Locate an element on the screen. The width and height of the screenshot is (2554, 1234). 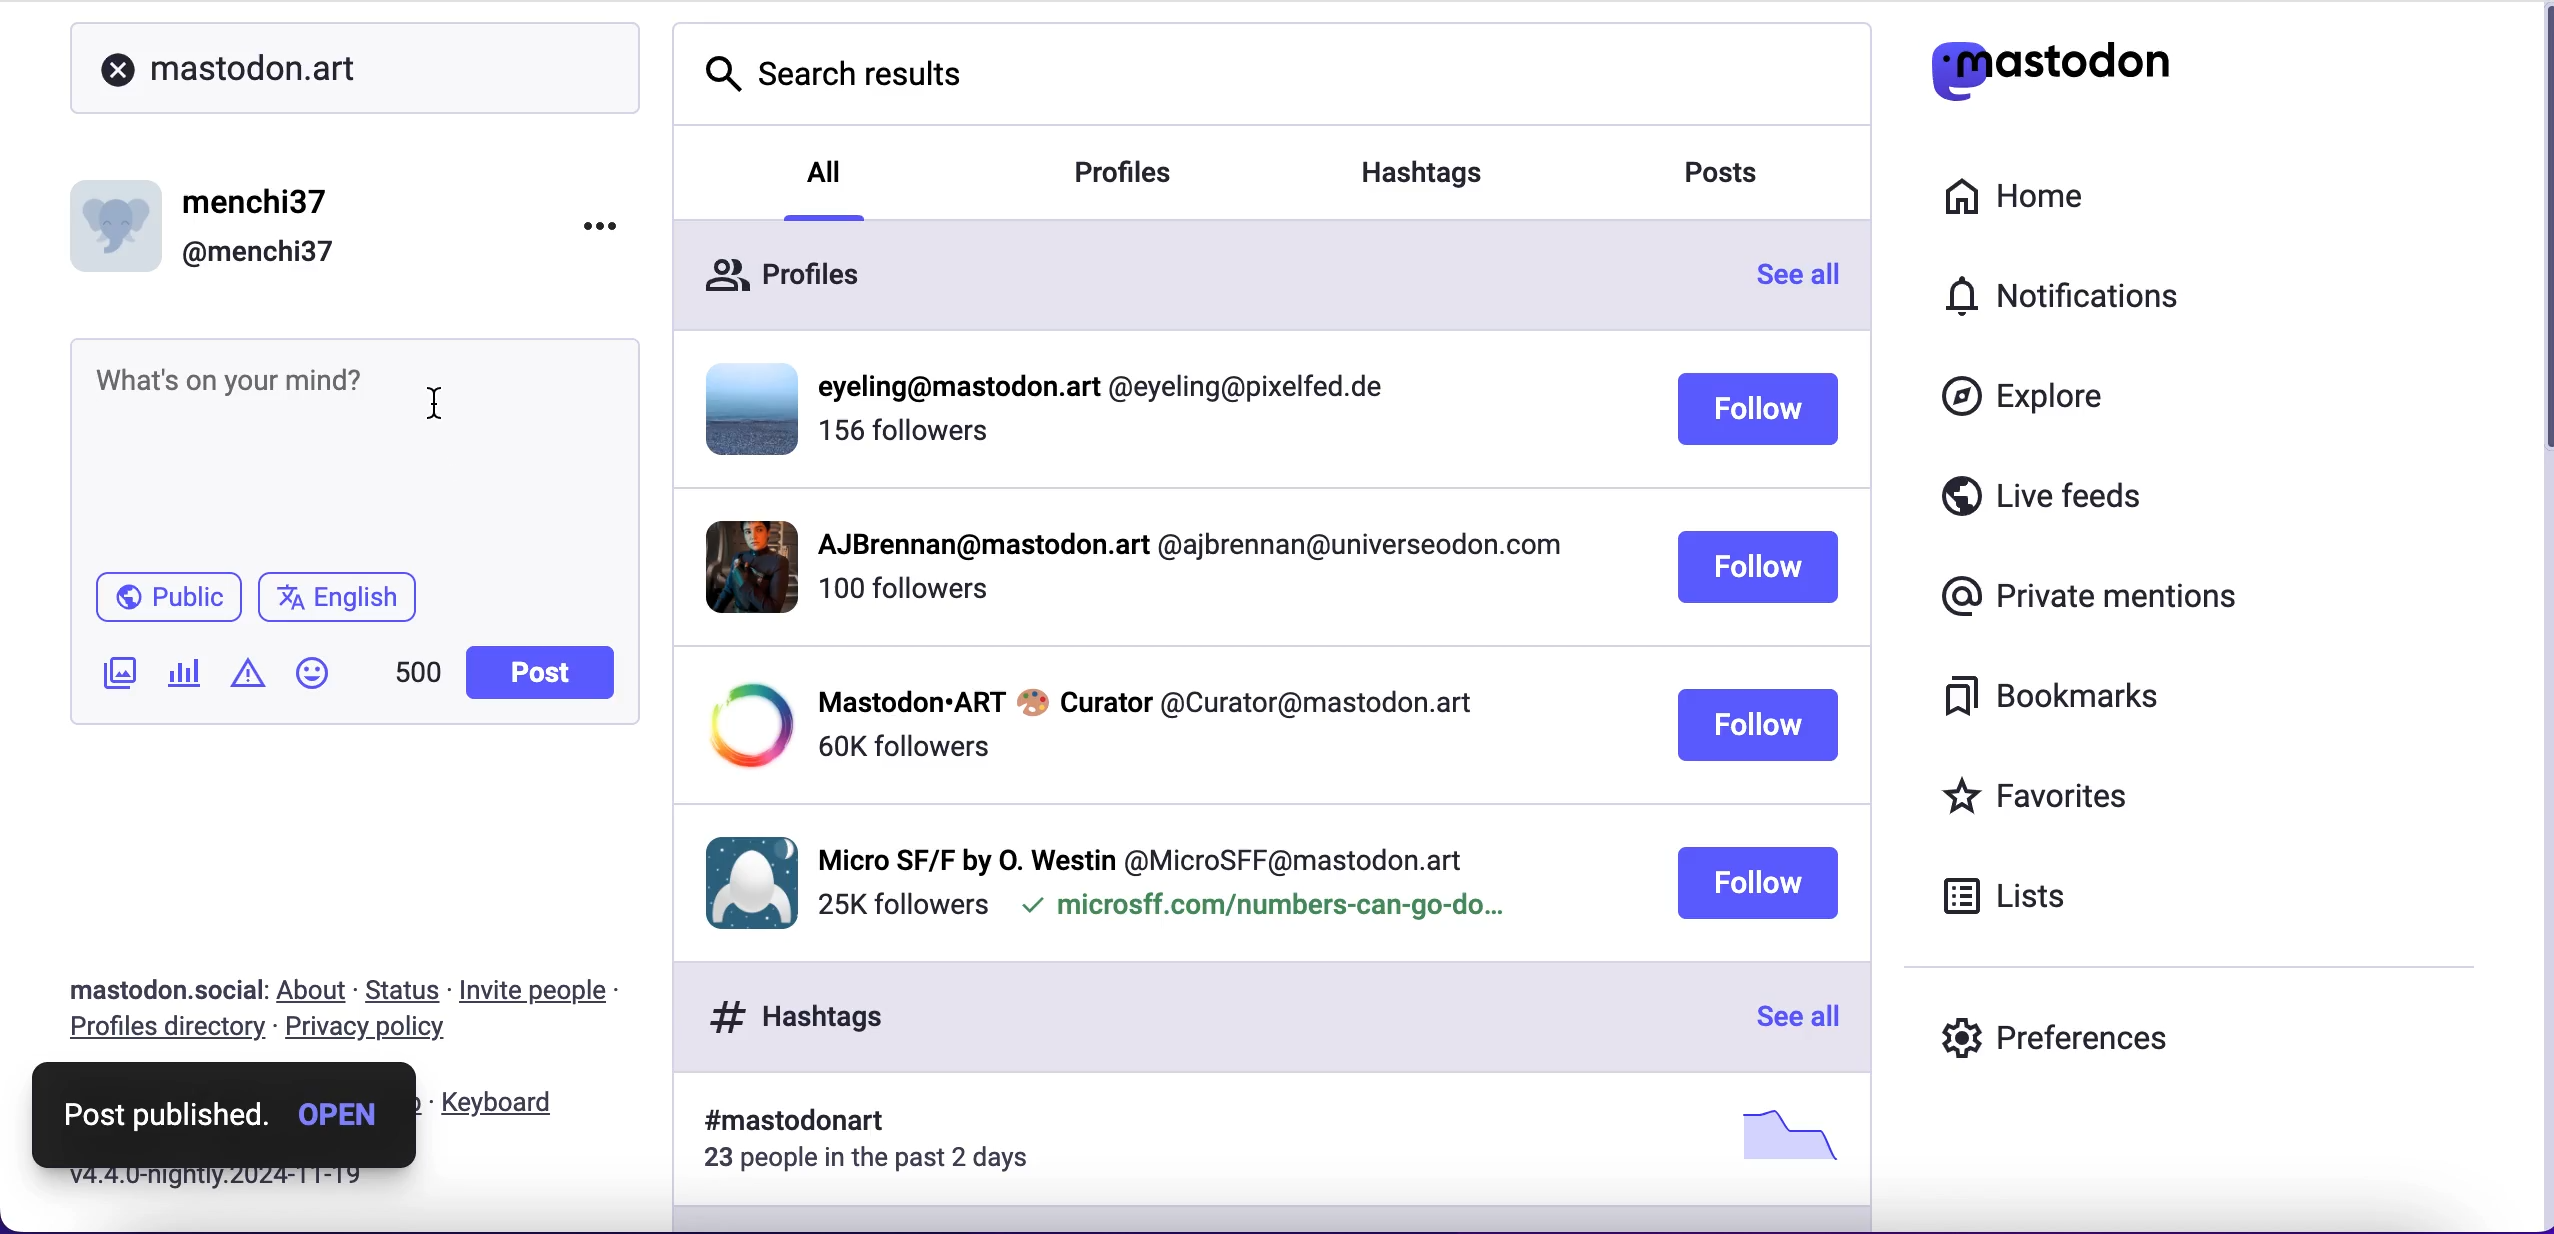
add poll is located at coordinates (185, 676).